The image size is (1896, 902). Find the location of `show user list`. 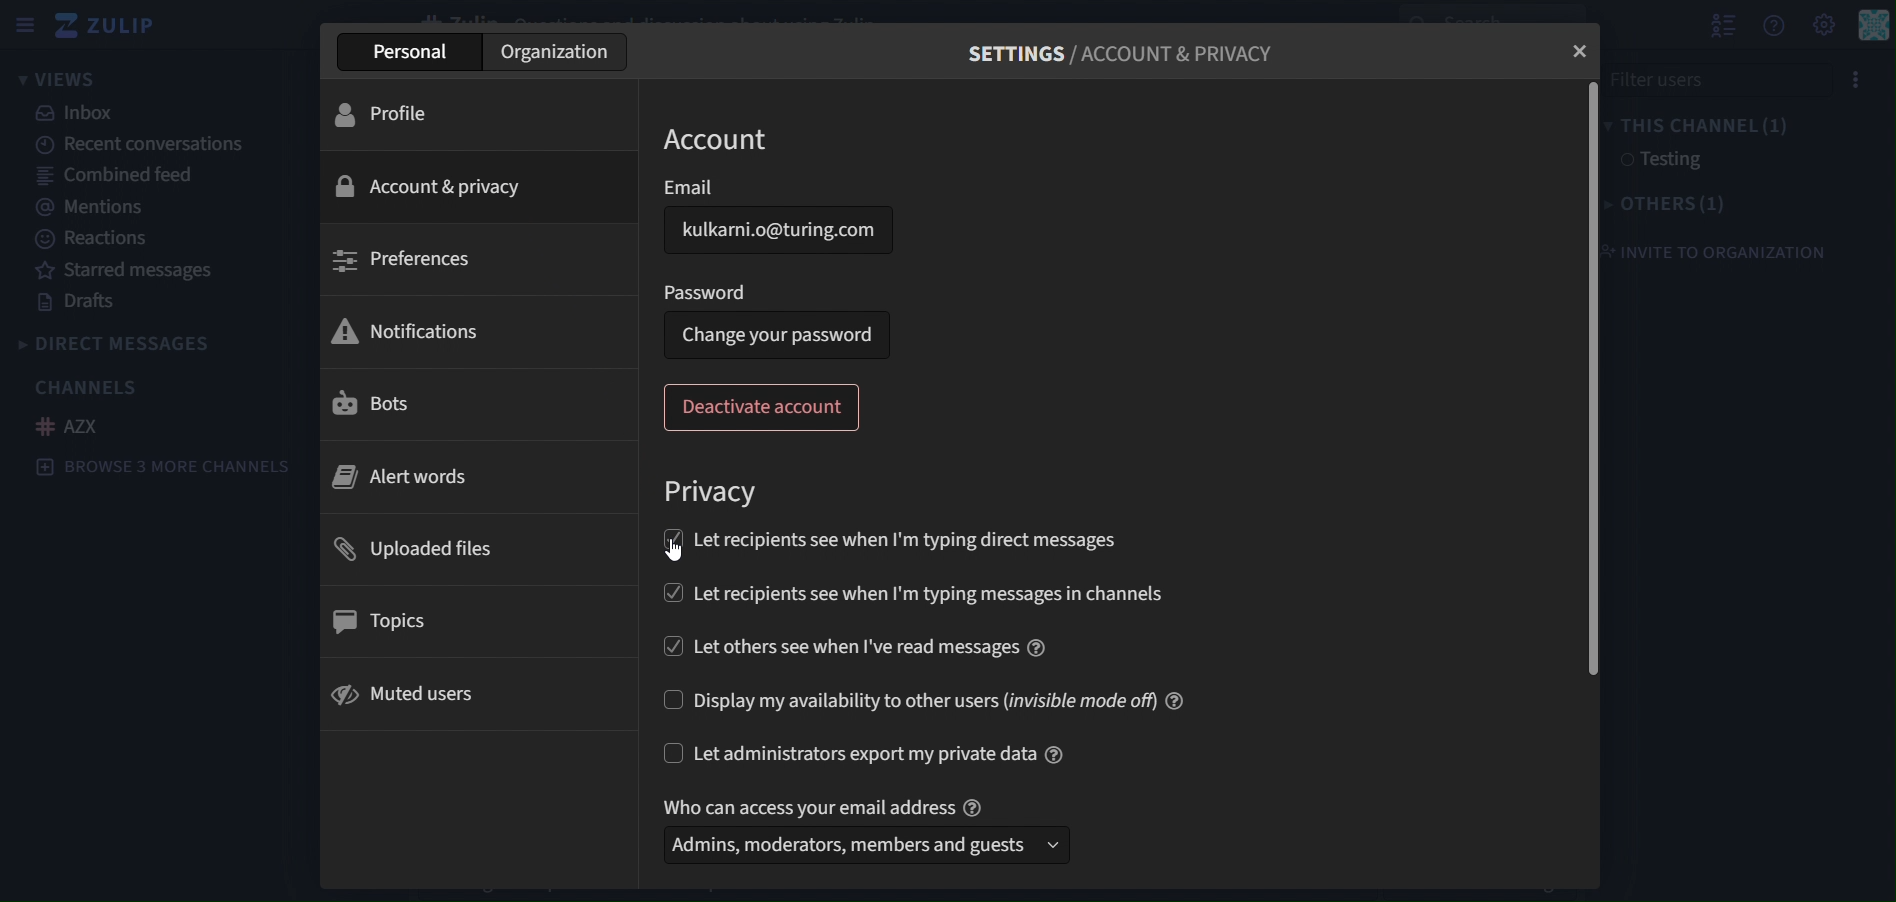

show user list is located at coordinates (1719, 26).